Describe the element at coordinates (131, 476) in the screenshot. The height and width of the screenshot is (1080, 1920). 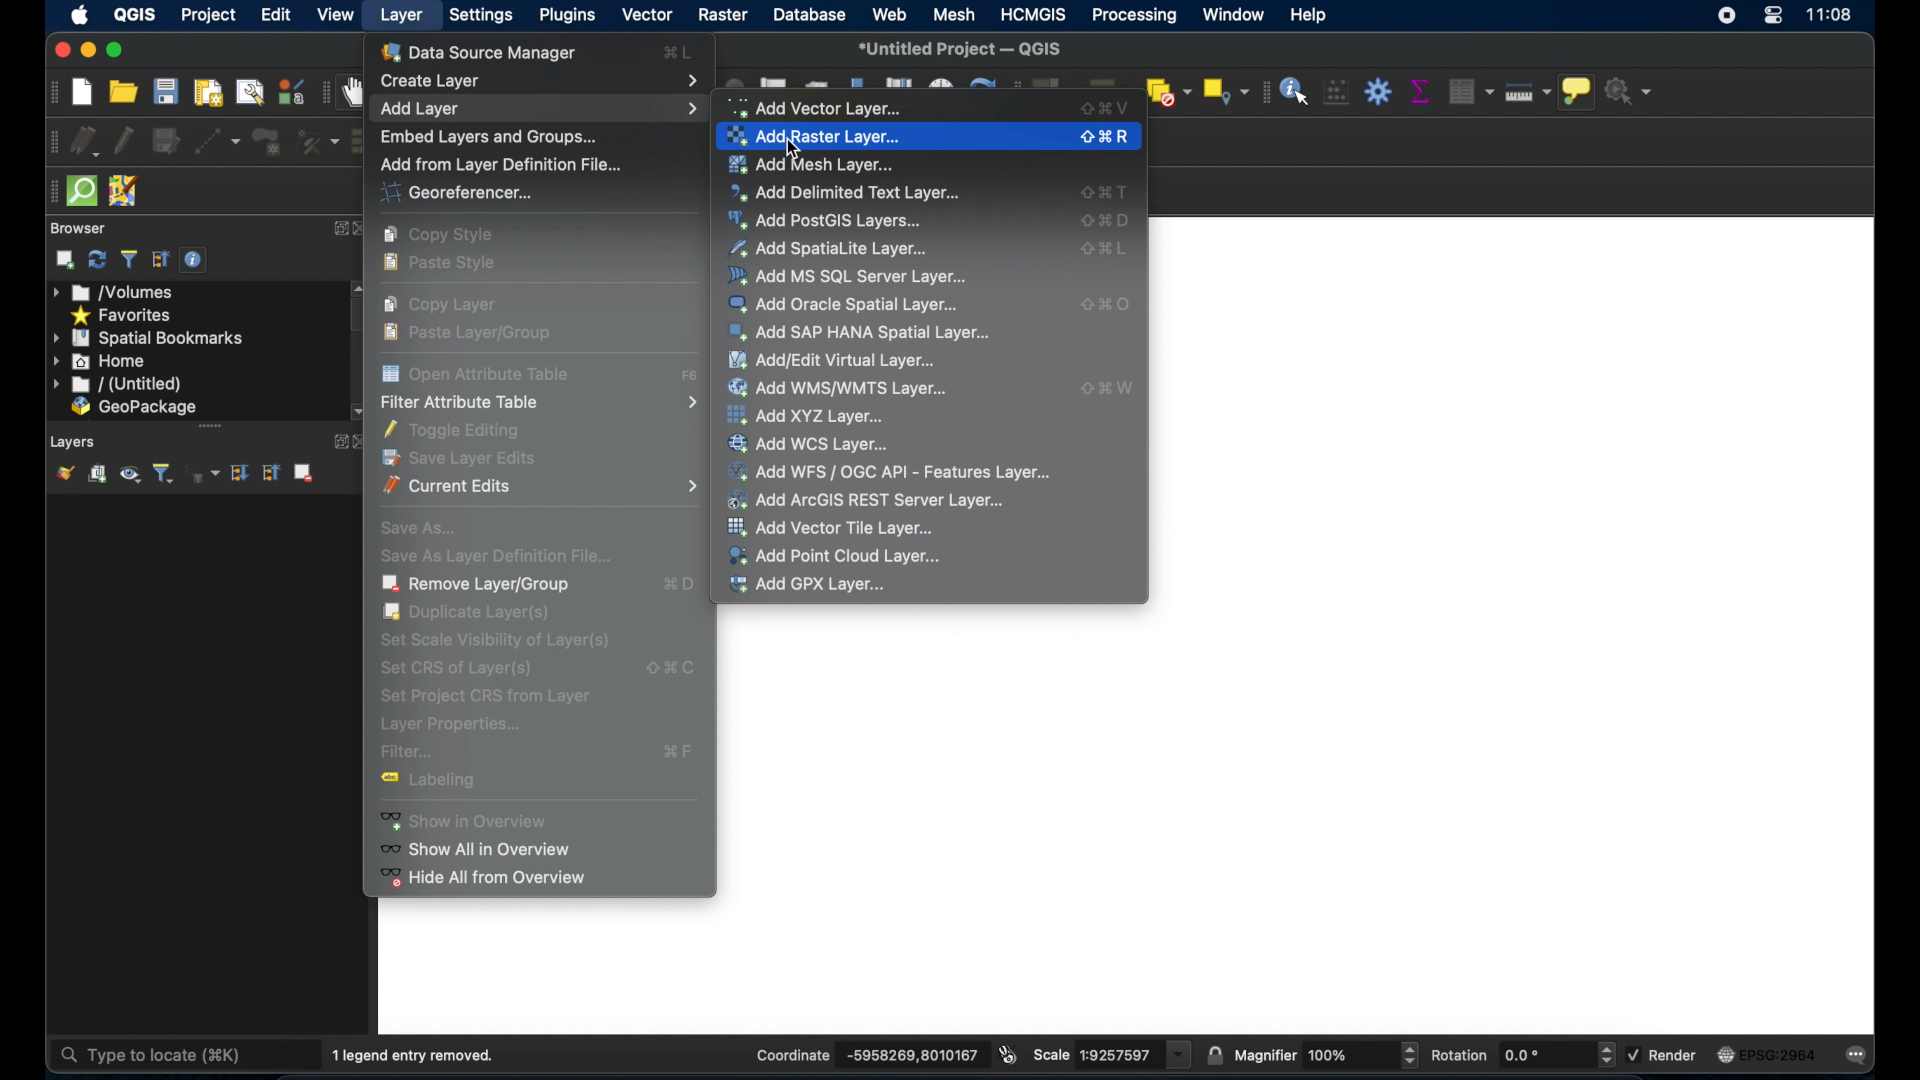
I see `manage map theme` at that location.